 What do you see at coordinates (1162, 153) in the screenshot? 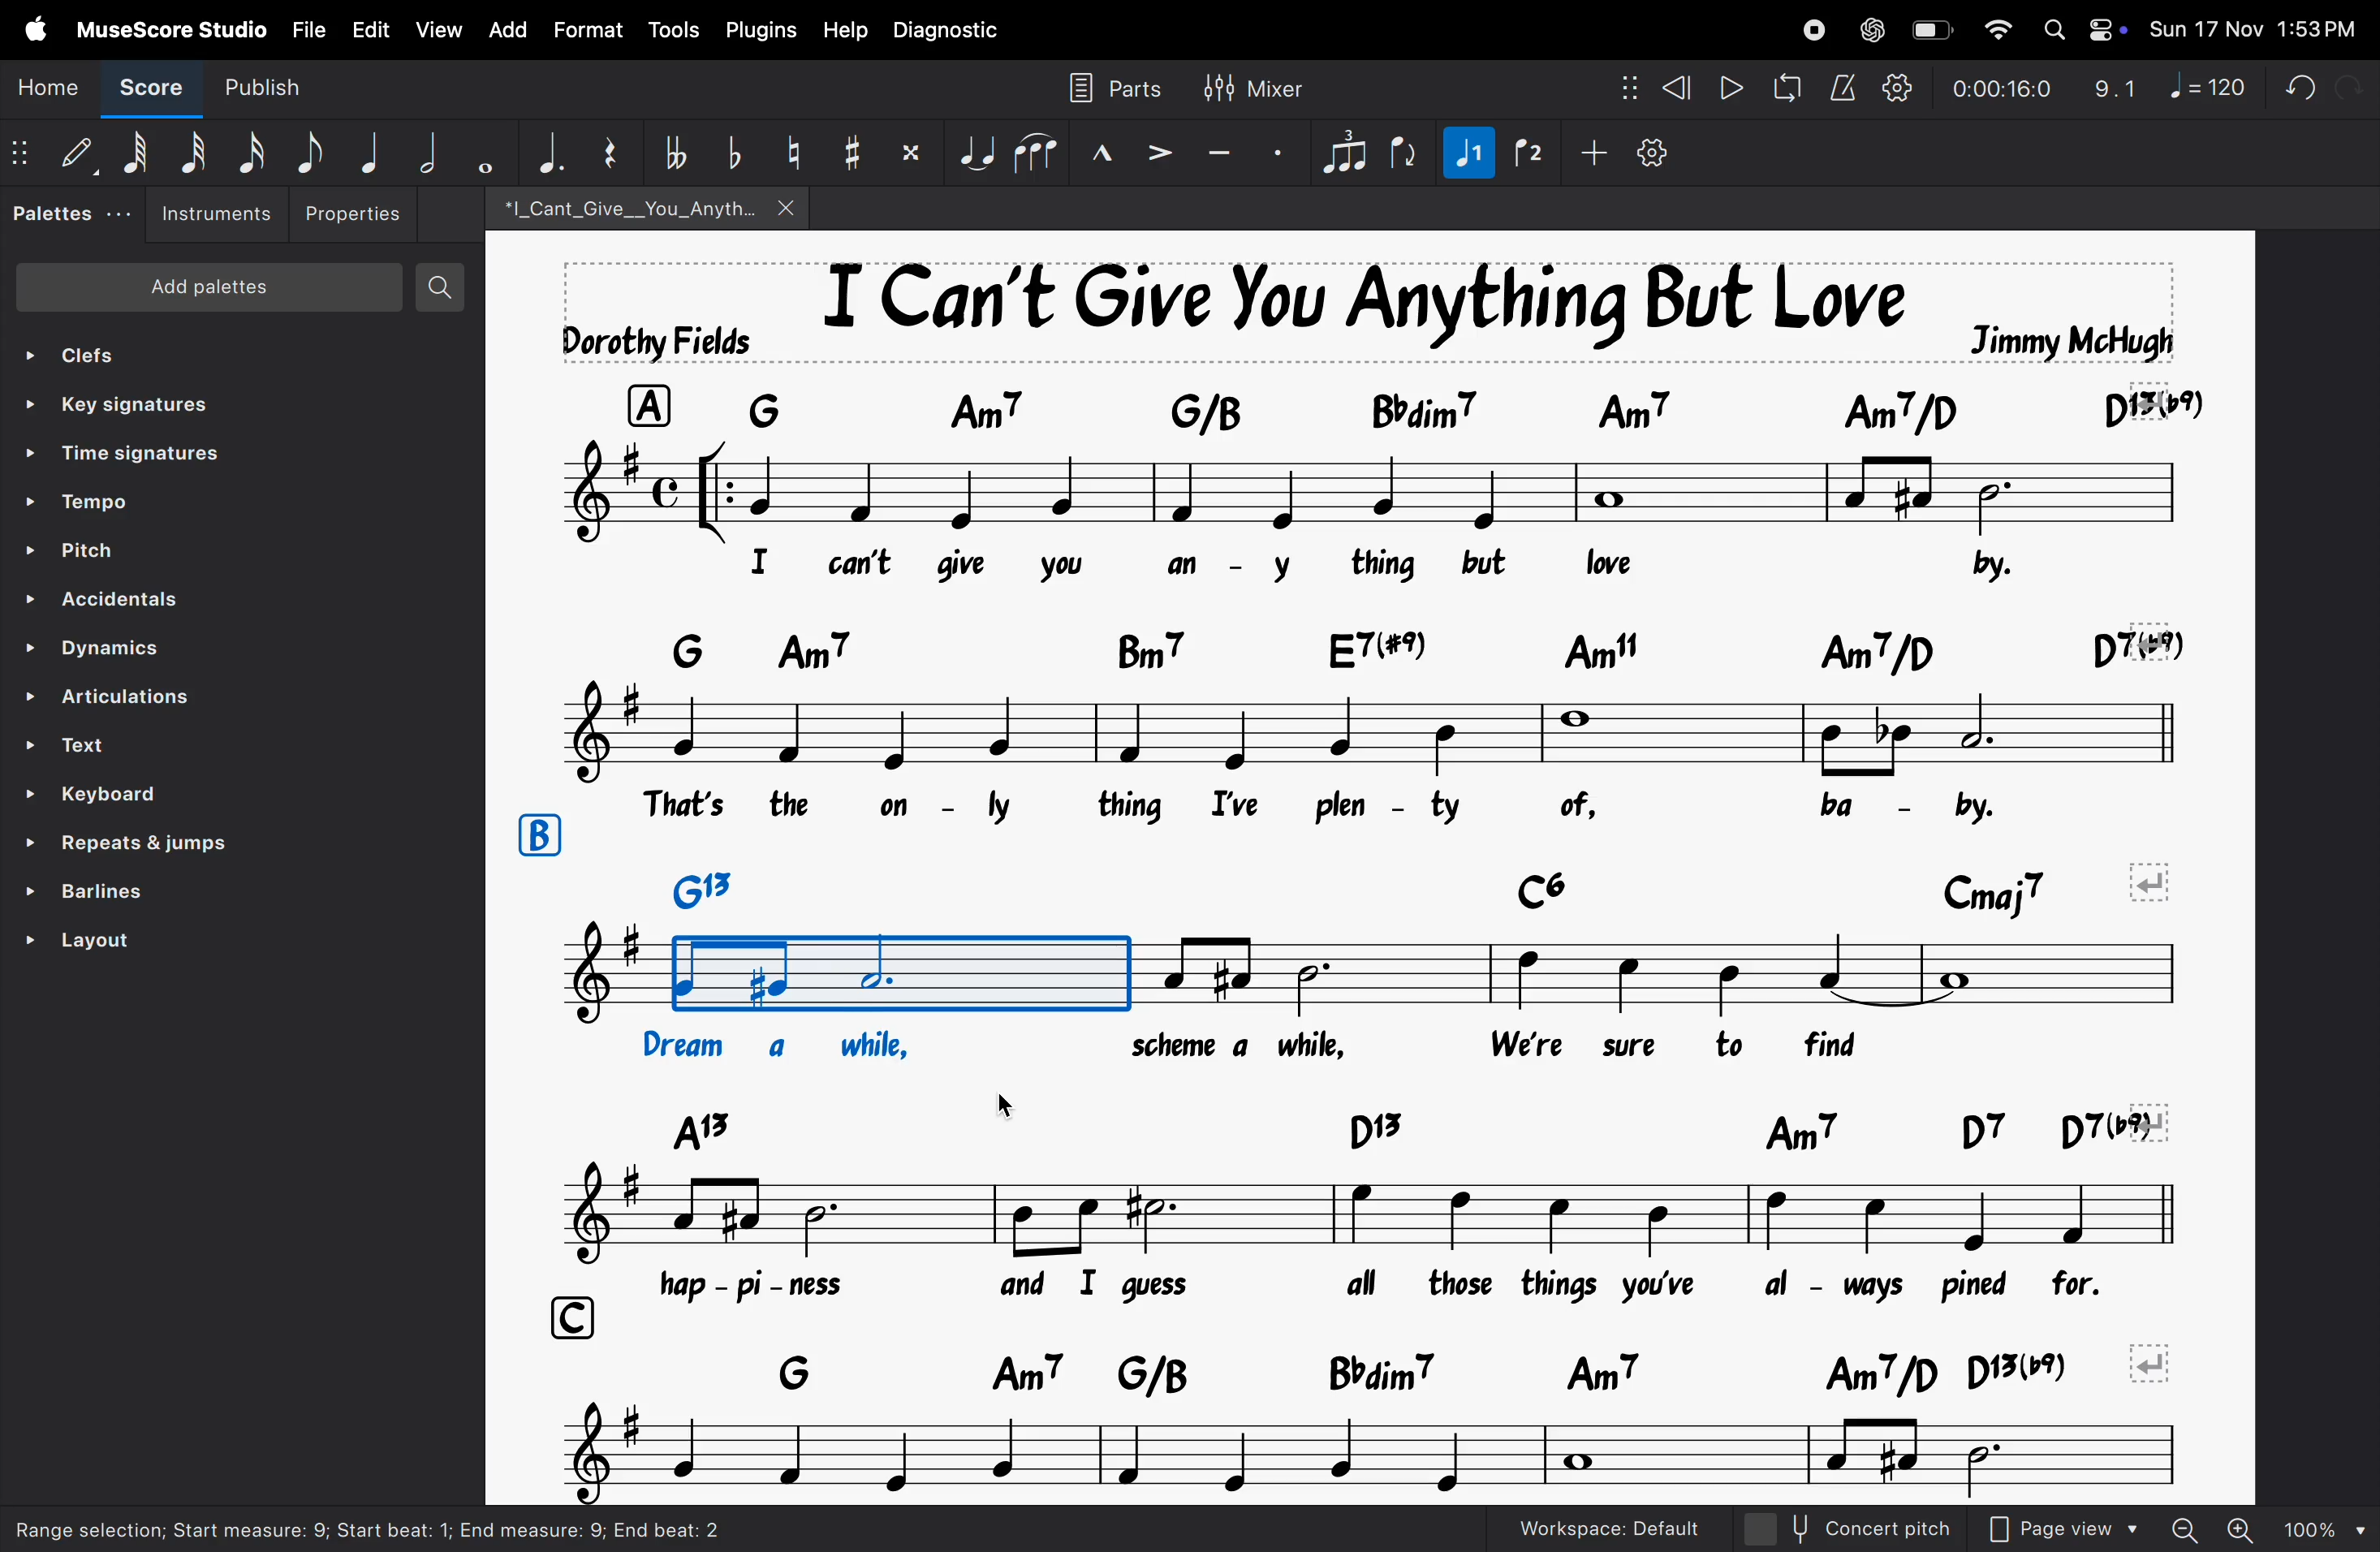
I see `accent` at bounding box center [1162, 153].